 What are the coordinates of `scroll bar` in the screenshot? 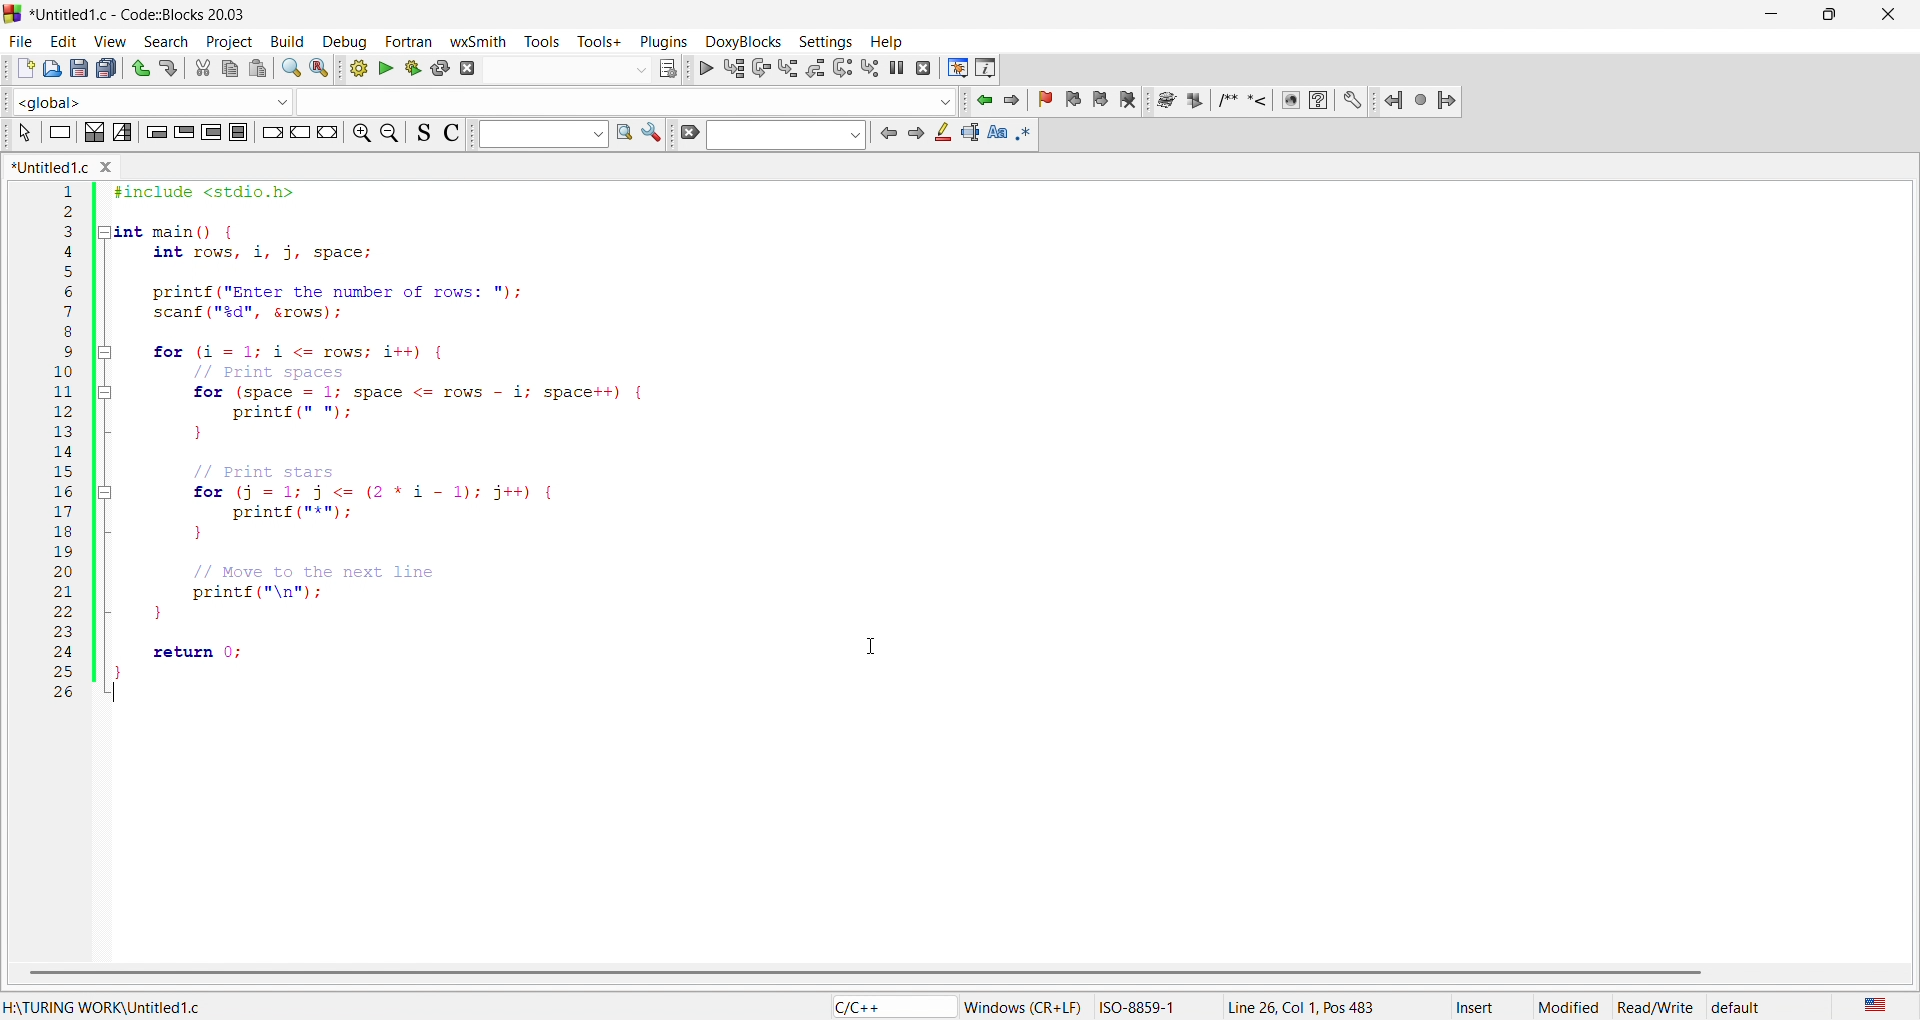 It's located at (947, 973).